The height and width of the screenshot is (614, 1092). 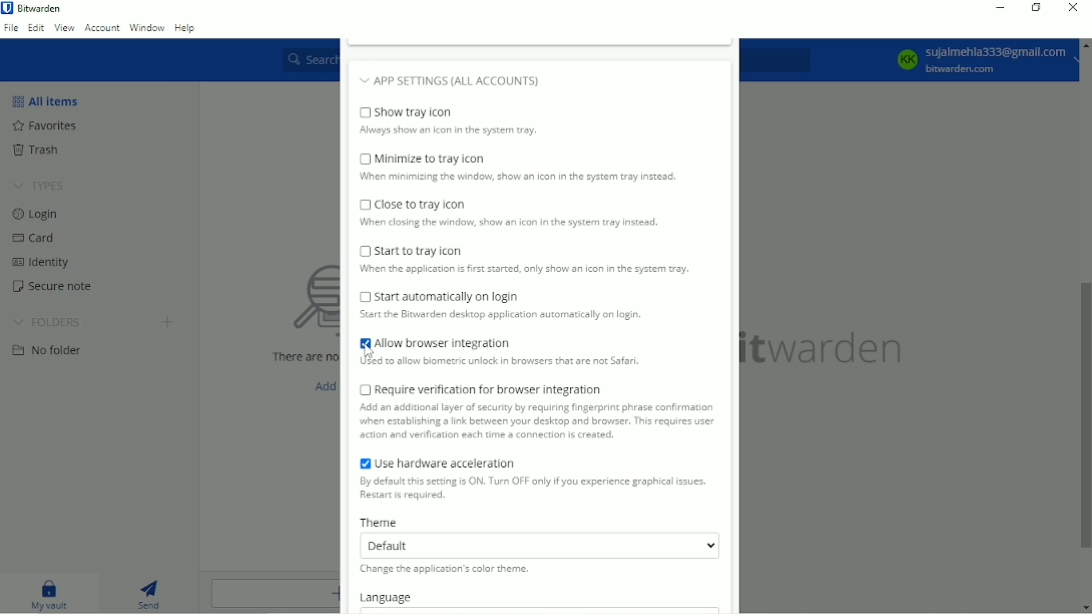 I want to click on Create folder, so click(x=169, y=321).